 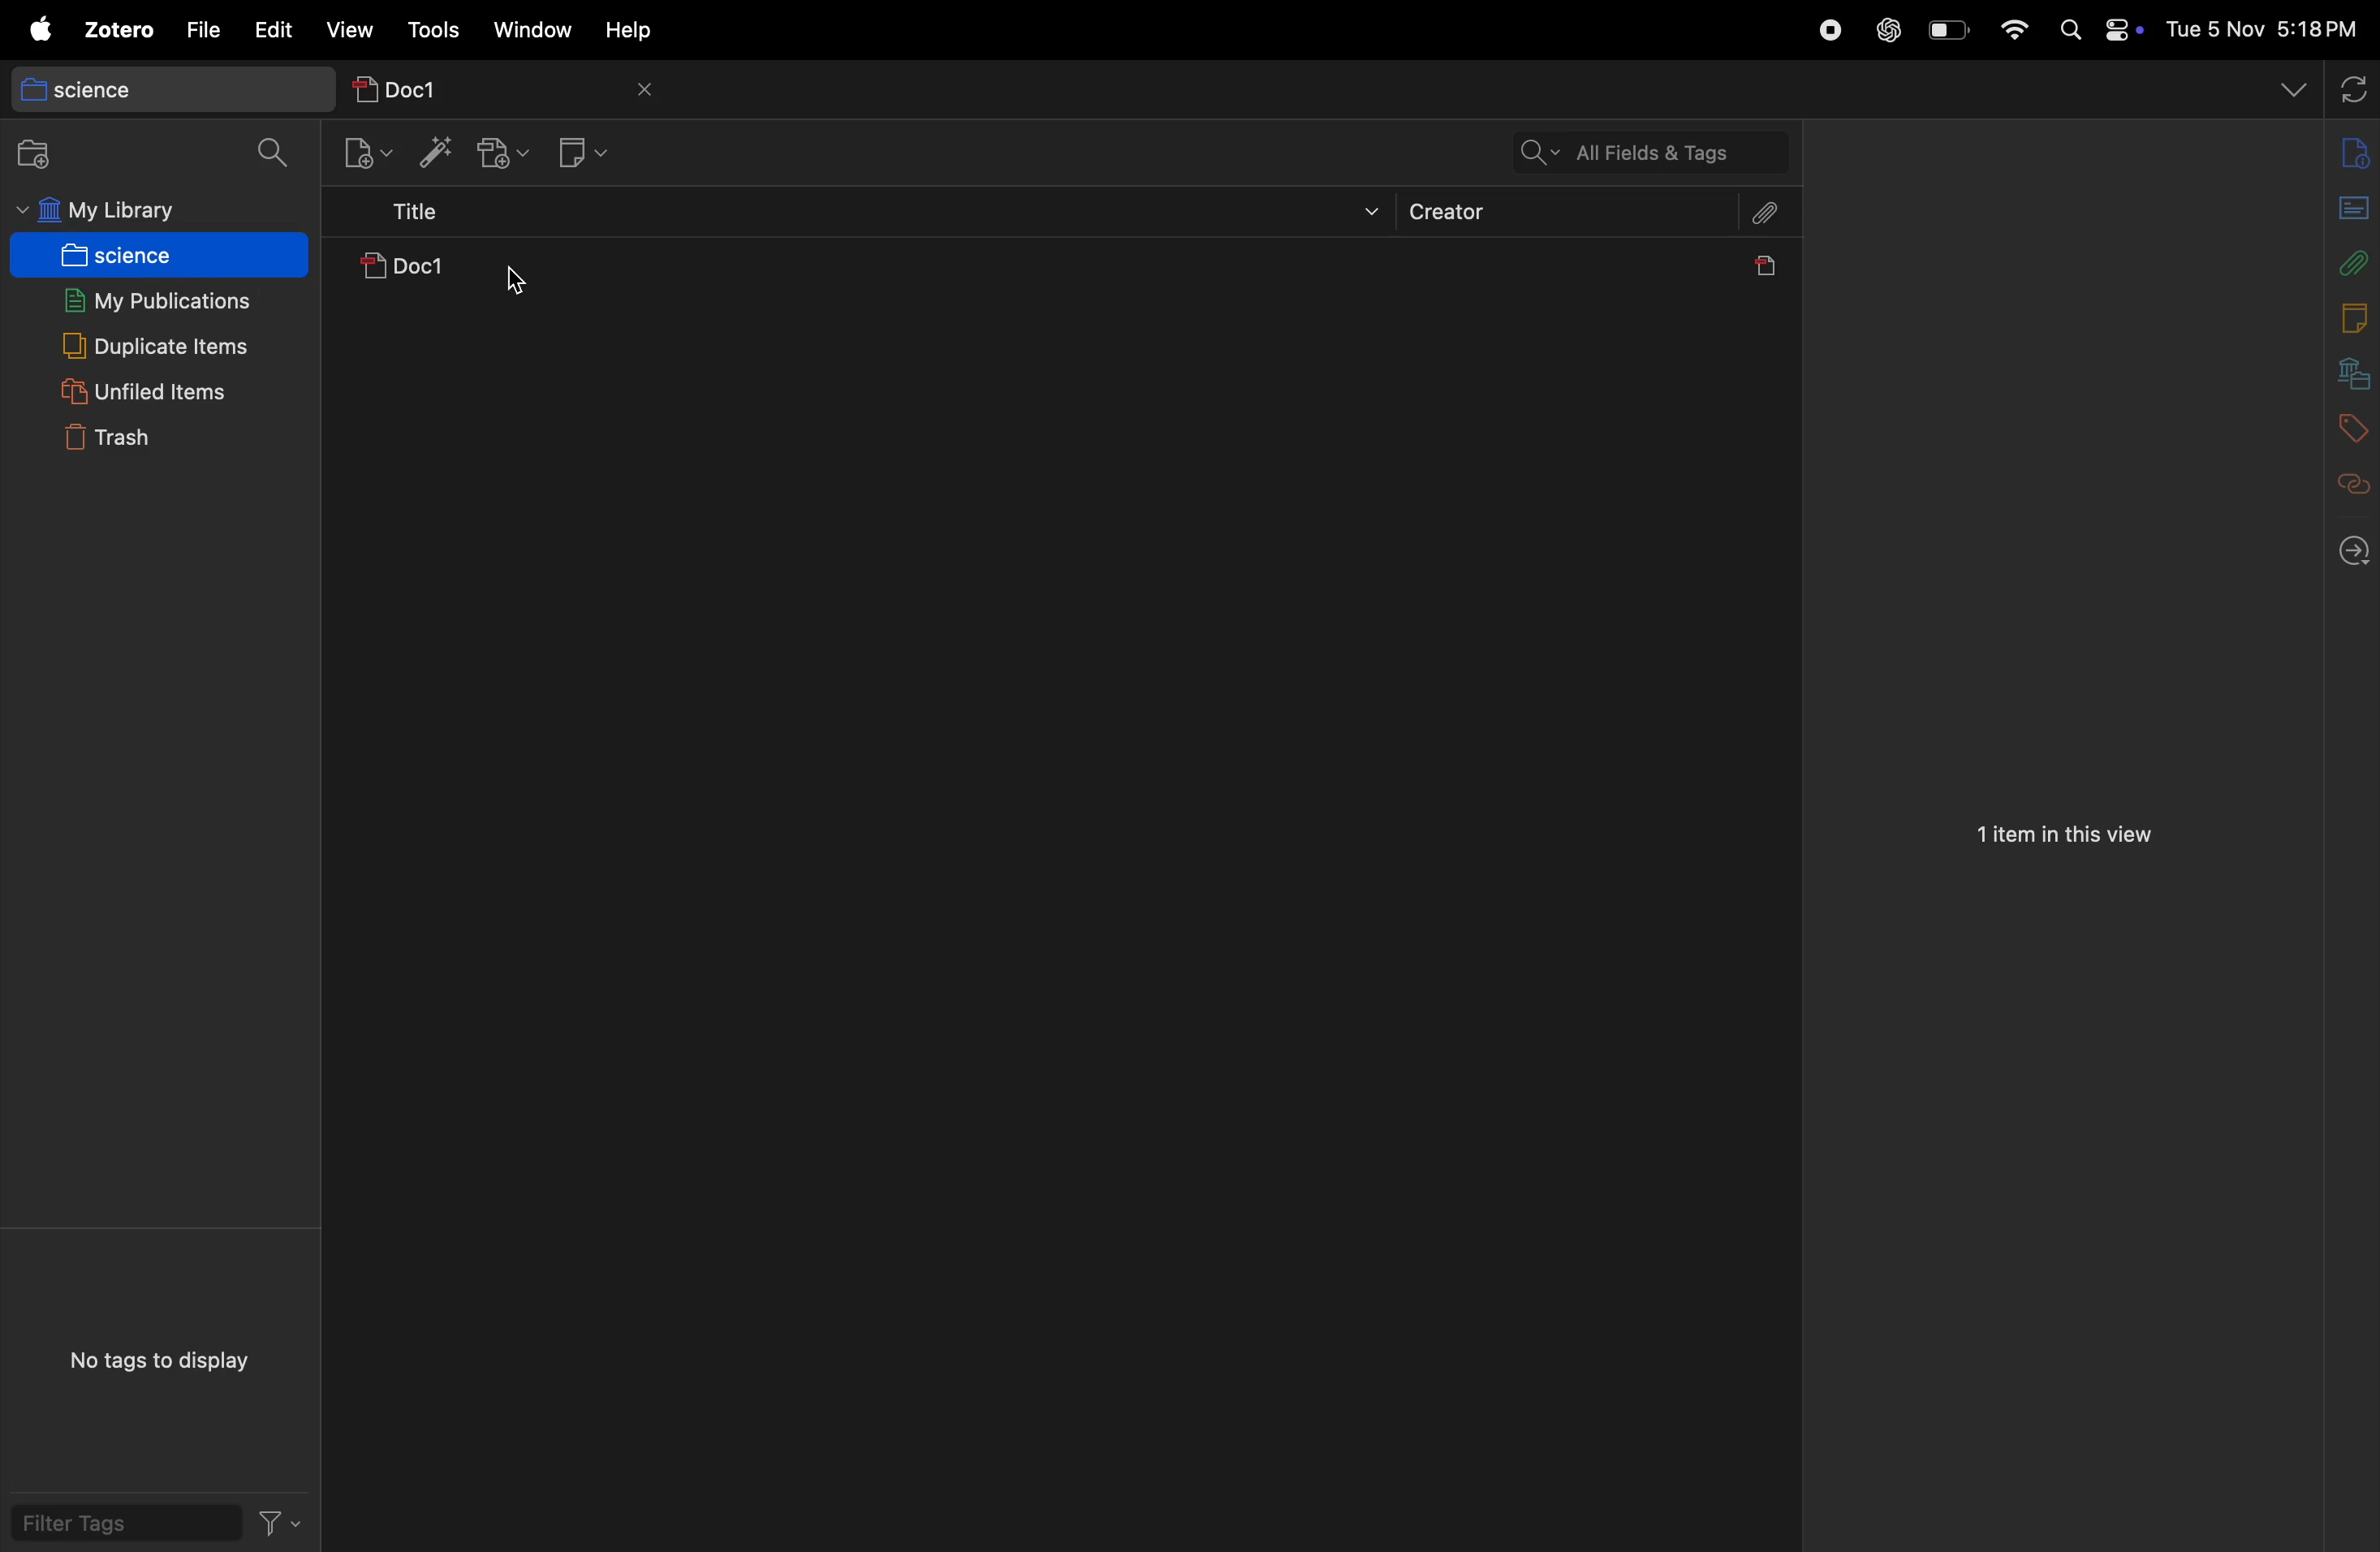 What do you see at coordinates (1643, 151) in the screenshot?
I see `All fields and tags (search bar)` at bounding box center [1643, 151].